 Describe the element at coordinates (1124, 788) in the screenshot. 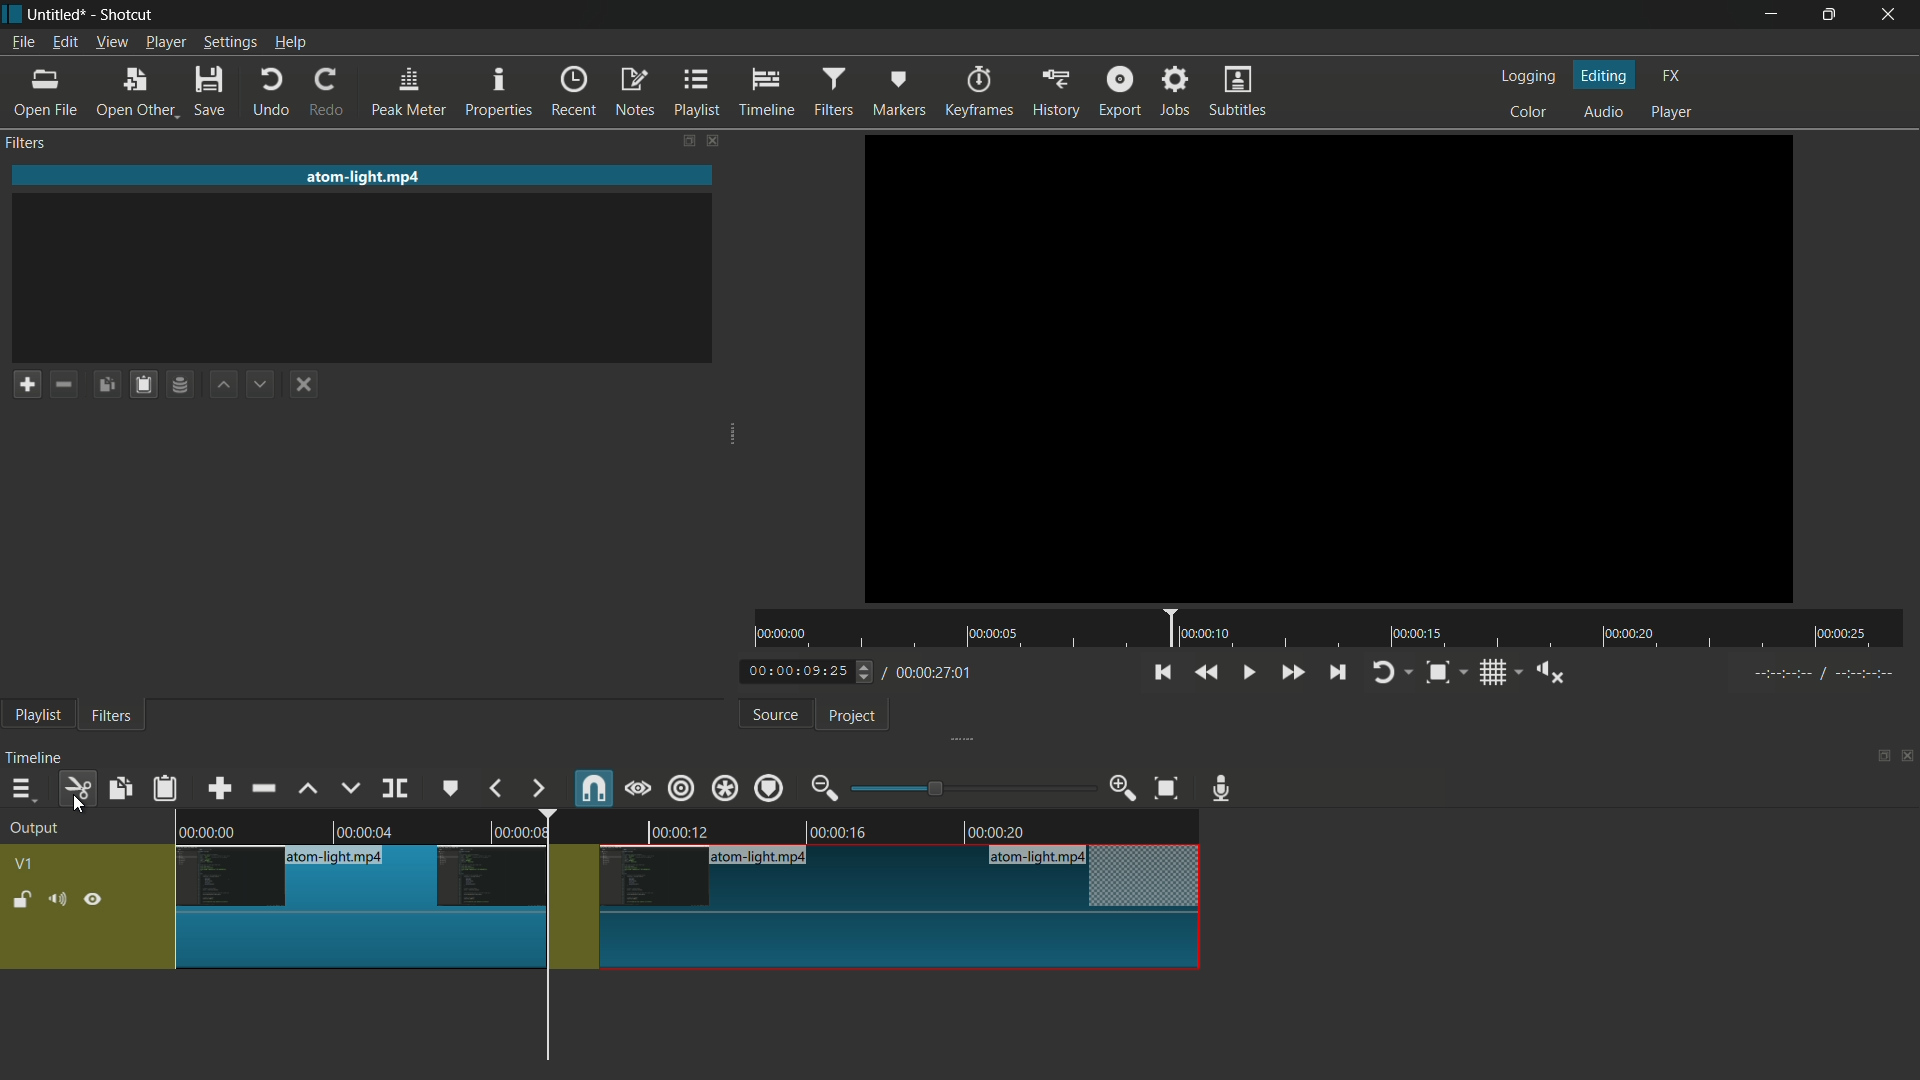

I see `zoom in` at that location.